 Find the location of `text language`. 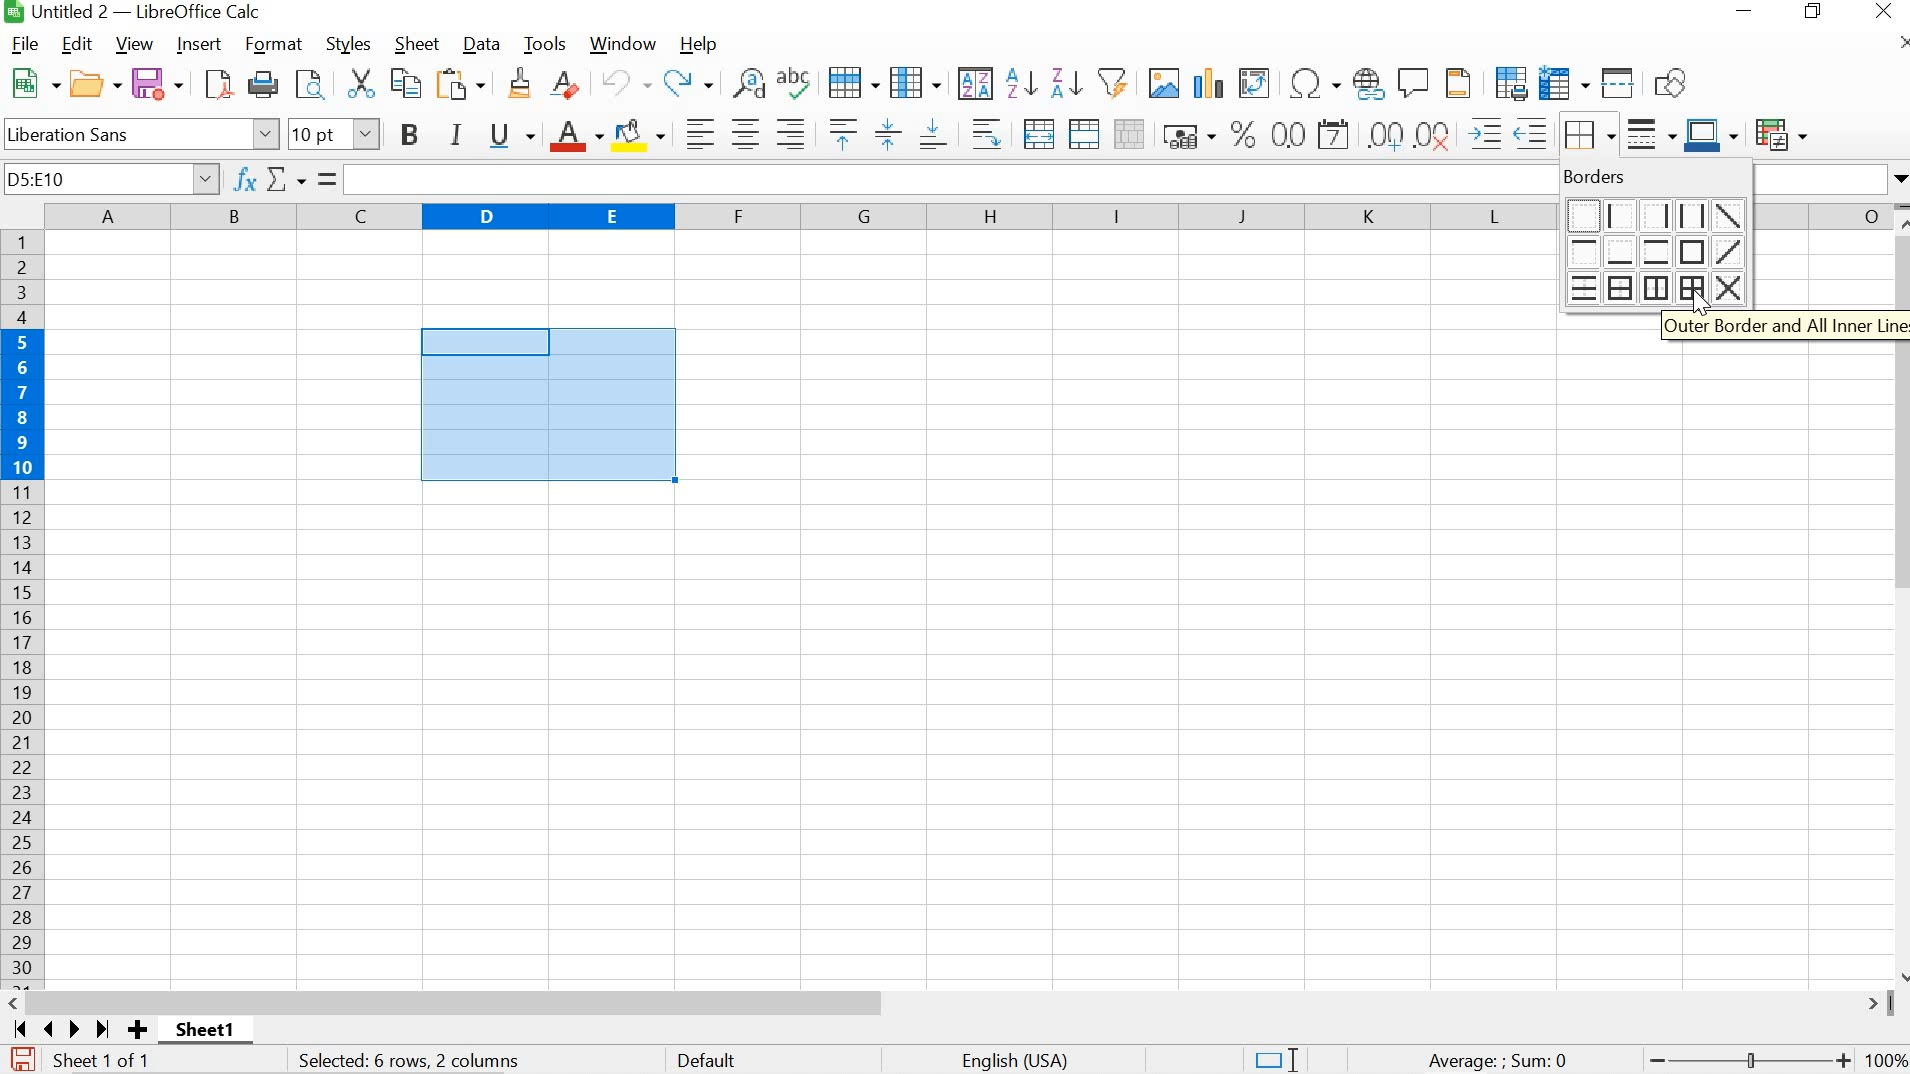

text language is located at coordinates (1018, 1061).